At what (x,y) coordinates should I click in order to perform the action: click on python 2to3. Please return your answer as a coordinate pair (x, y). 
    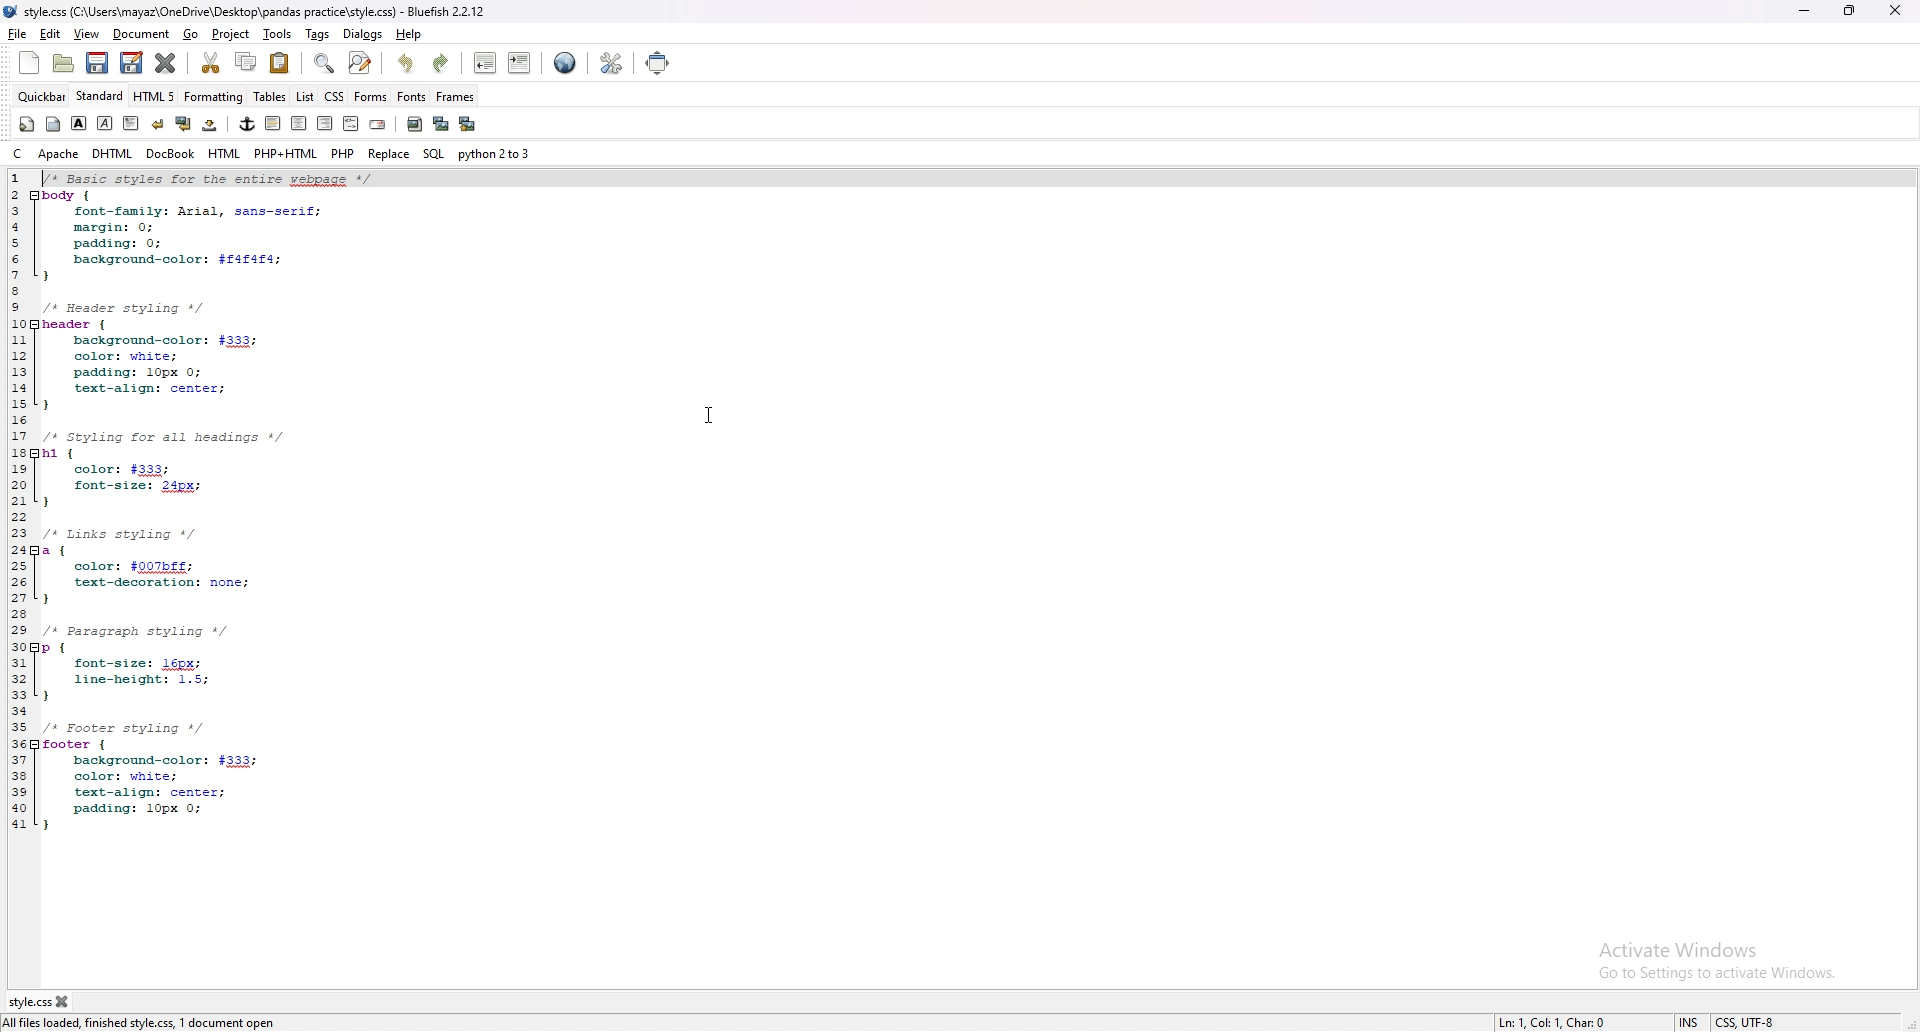
    Looking at the image, I should click on (496, 153).